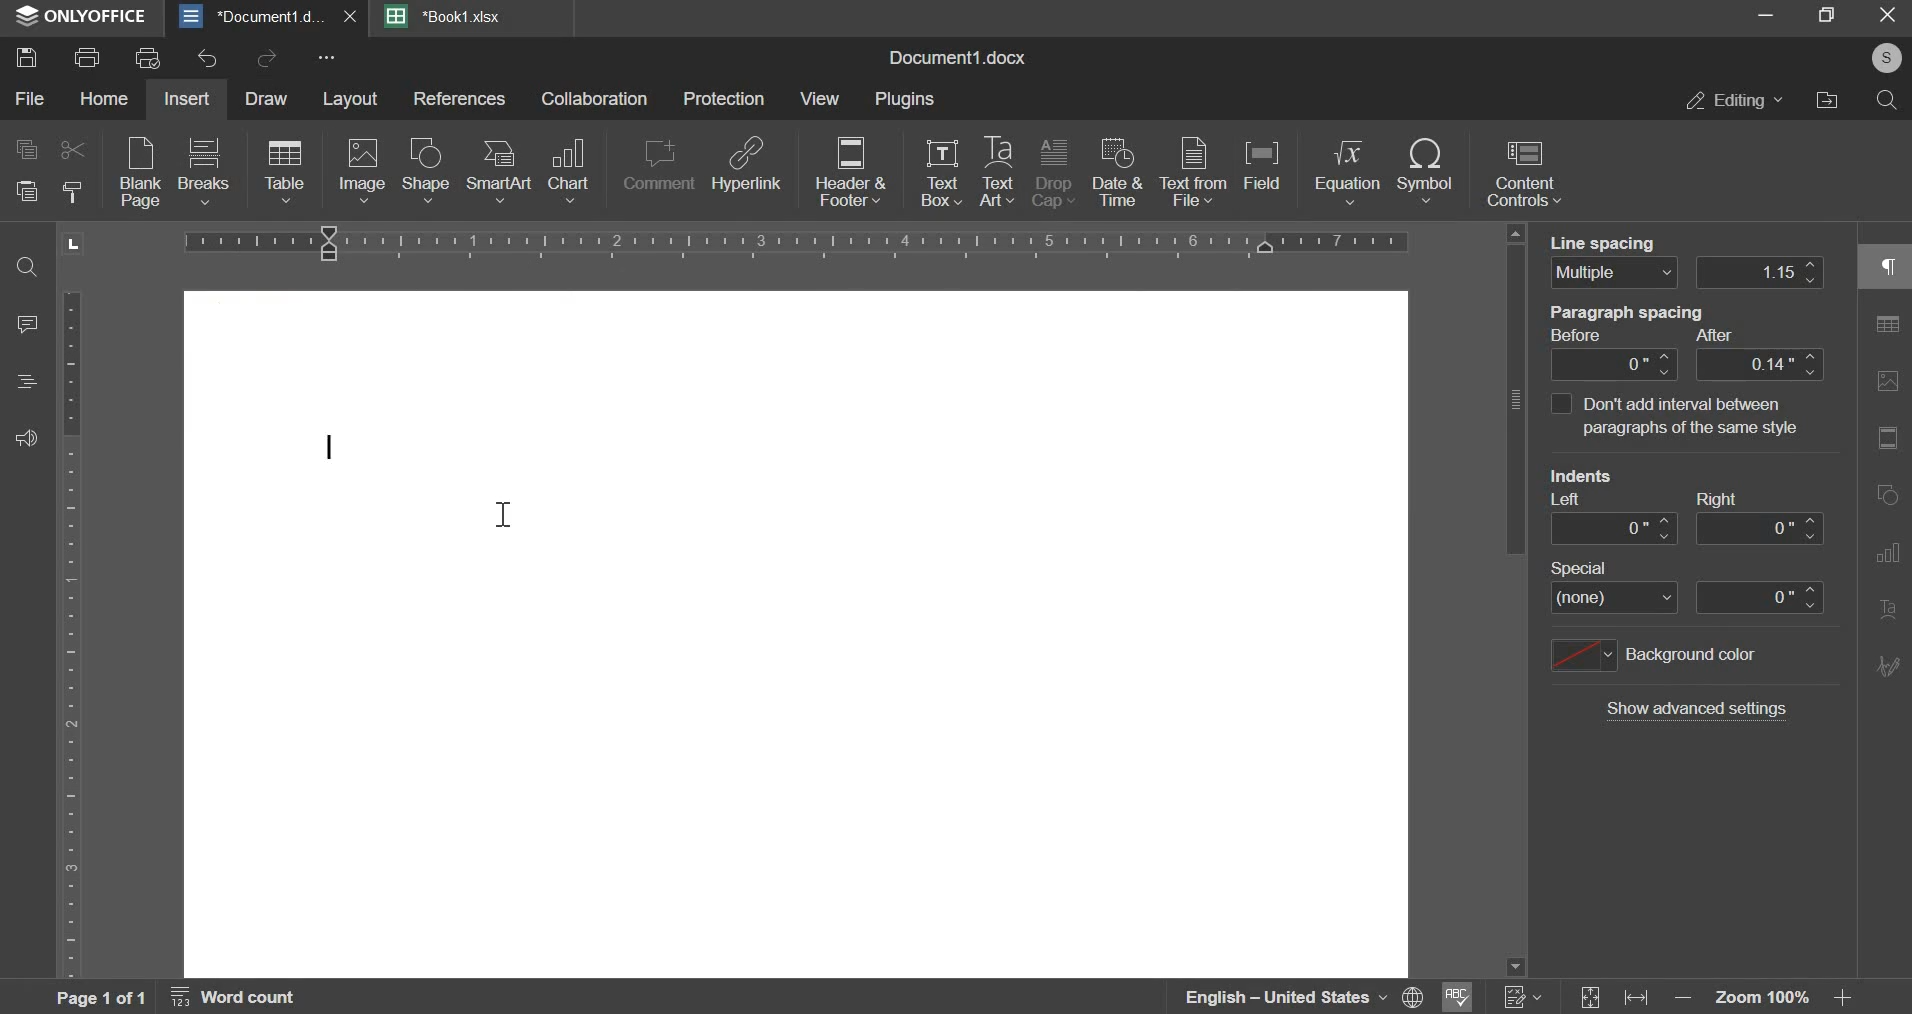 The height and width of the screenshot is (1014, 1912). I want to click on page break, so click(202, 172).